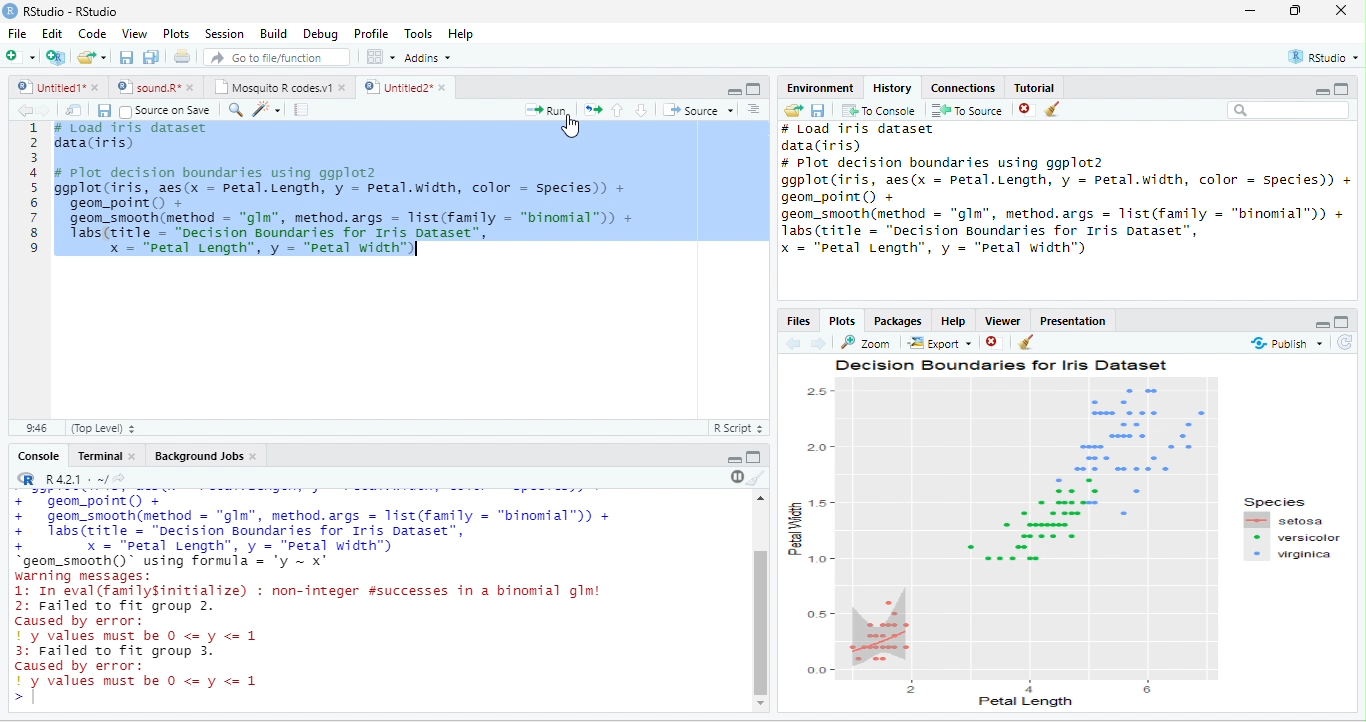 The height and width of the screenshot is (722, 1366). I want to click on close, so click(97, 87).